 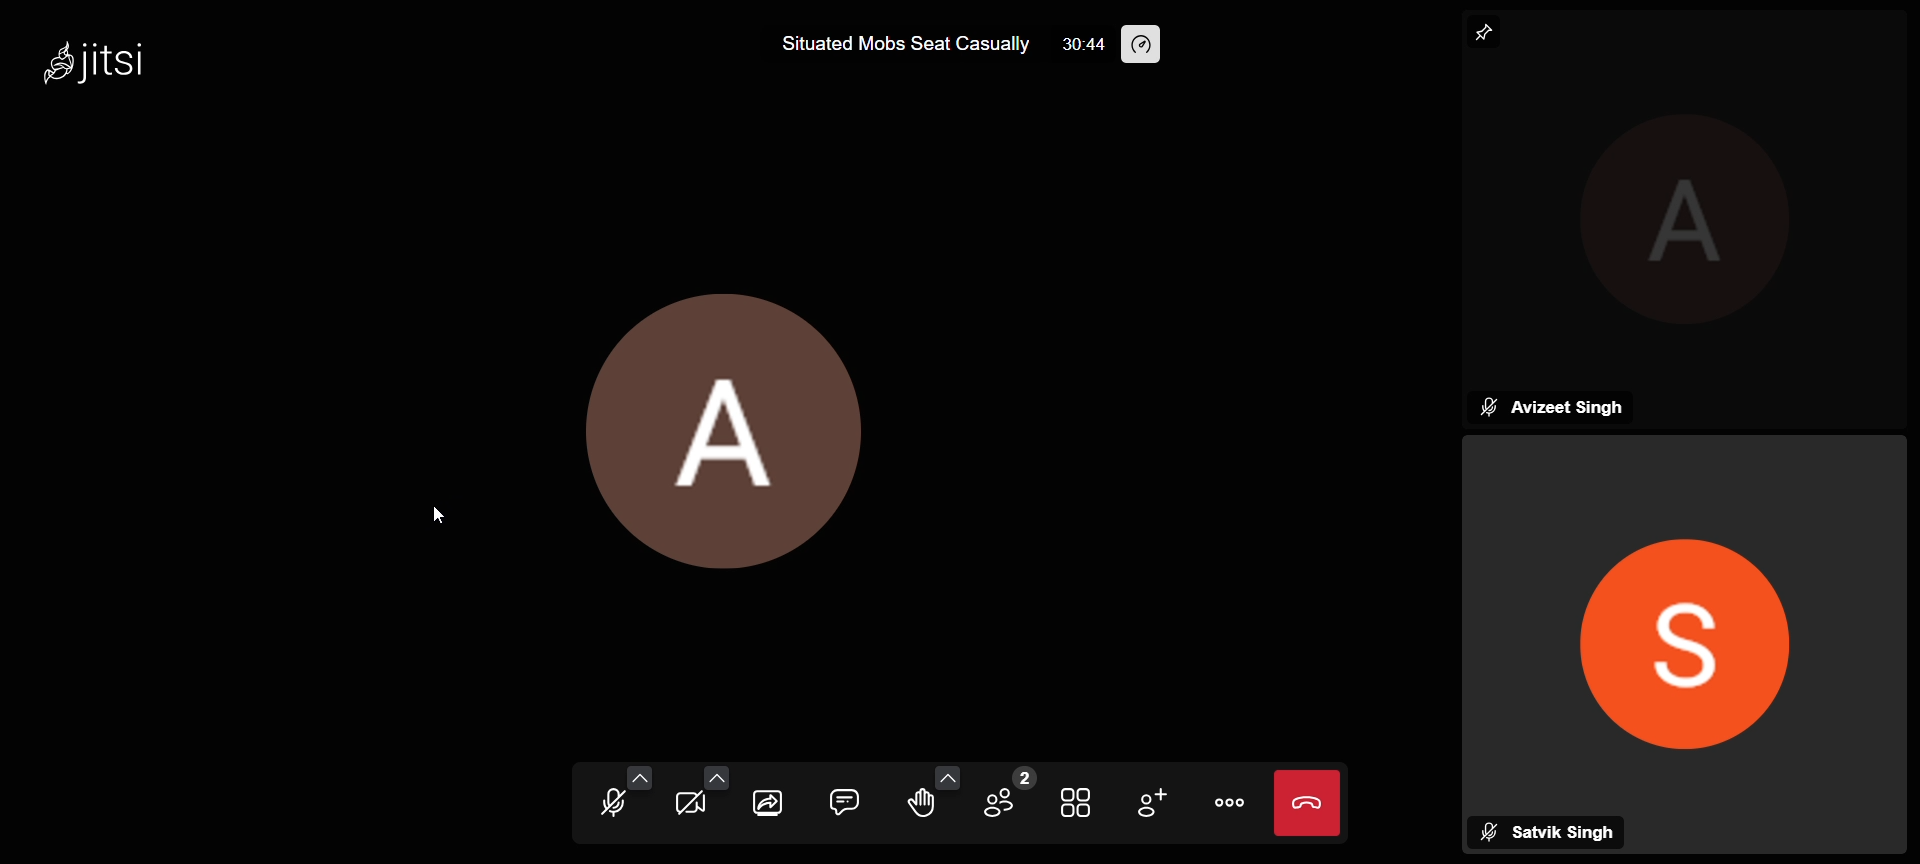 What do you see at coordinates (1156, 802) in the screenshot?
I see `invite people` at bounding box center [1156, 802].